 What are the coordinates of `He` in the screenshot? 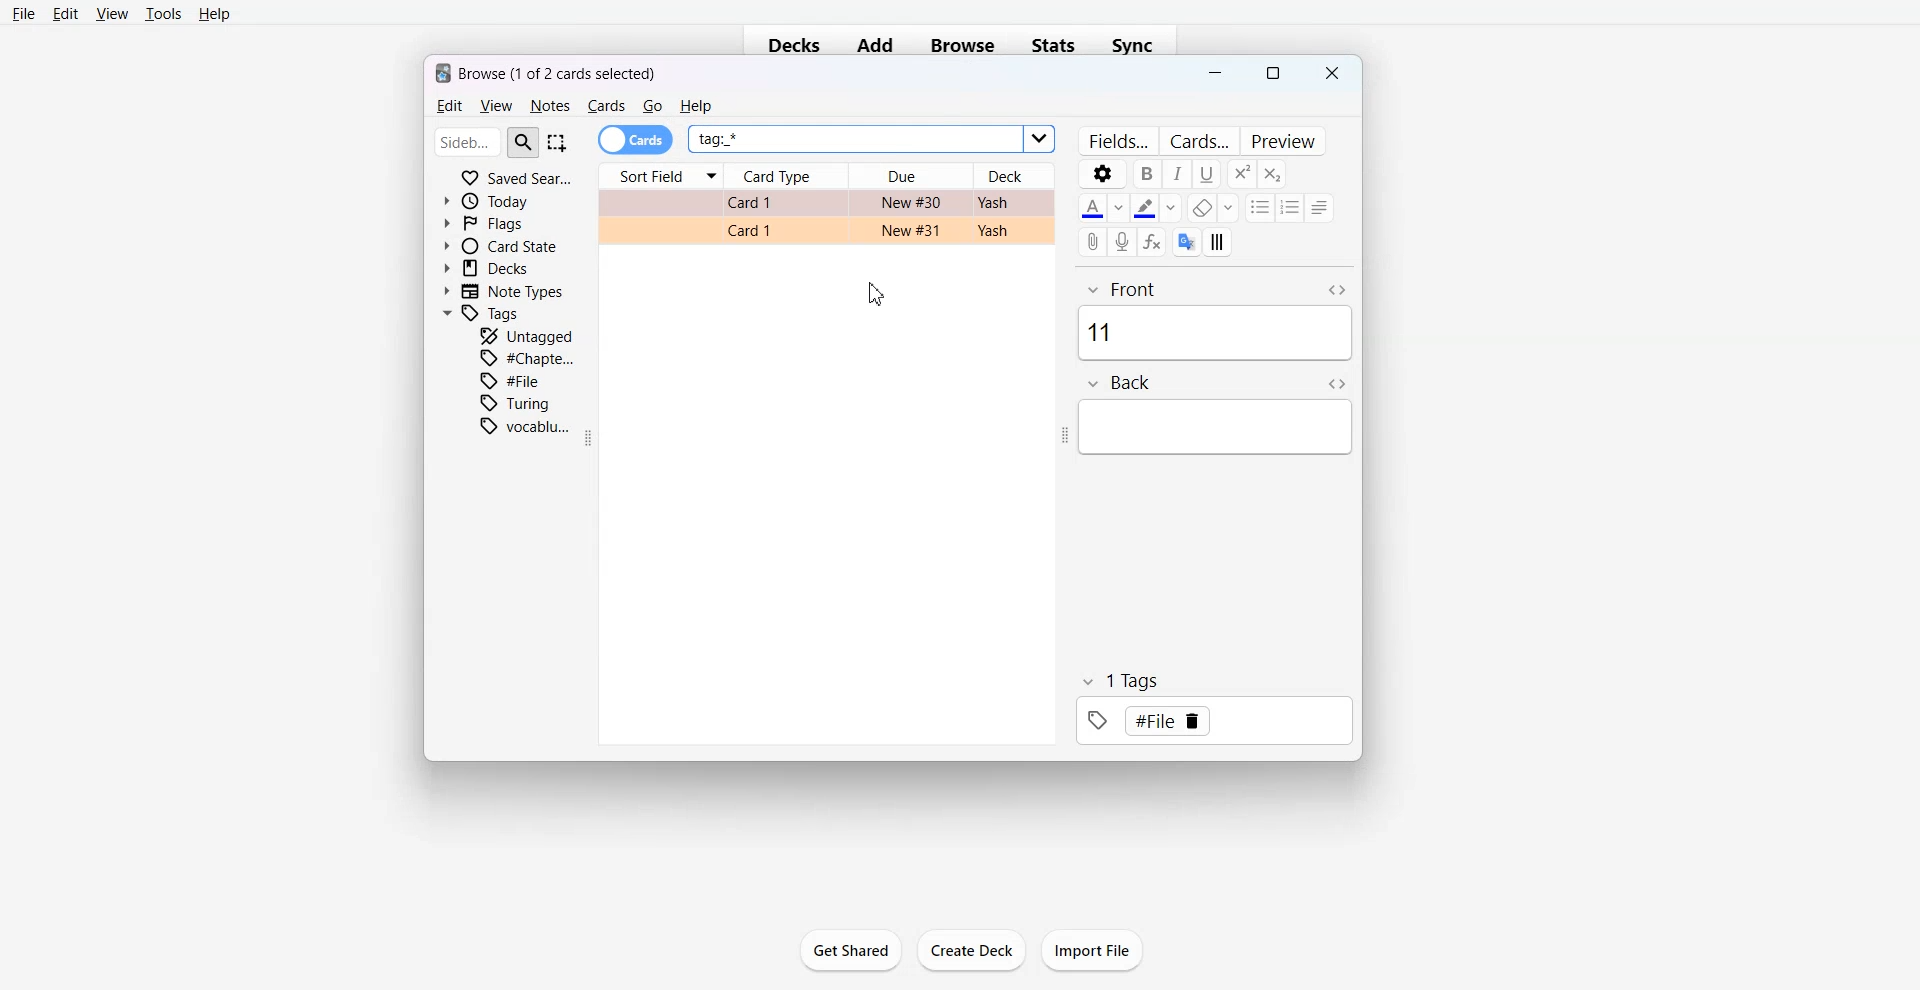 It's located at (695, 106).